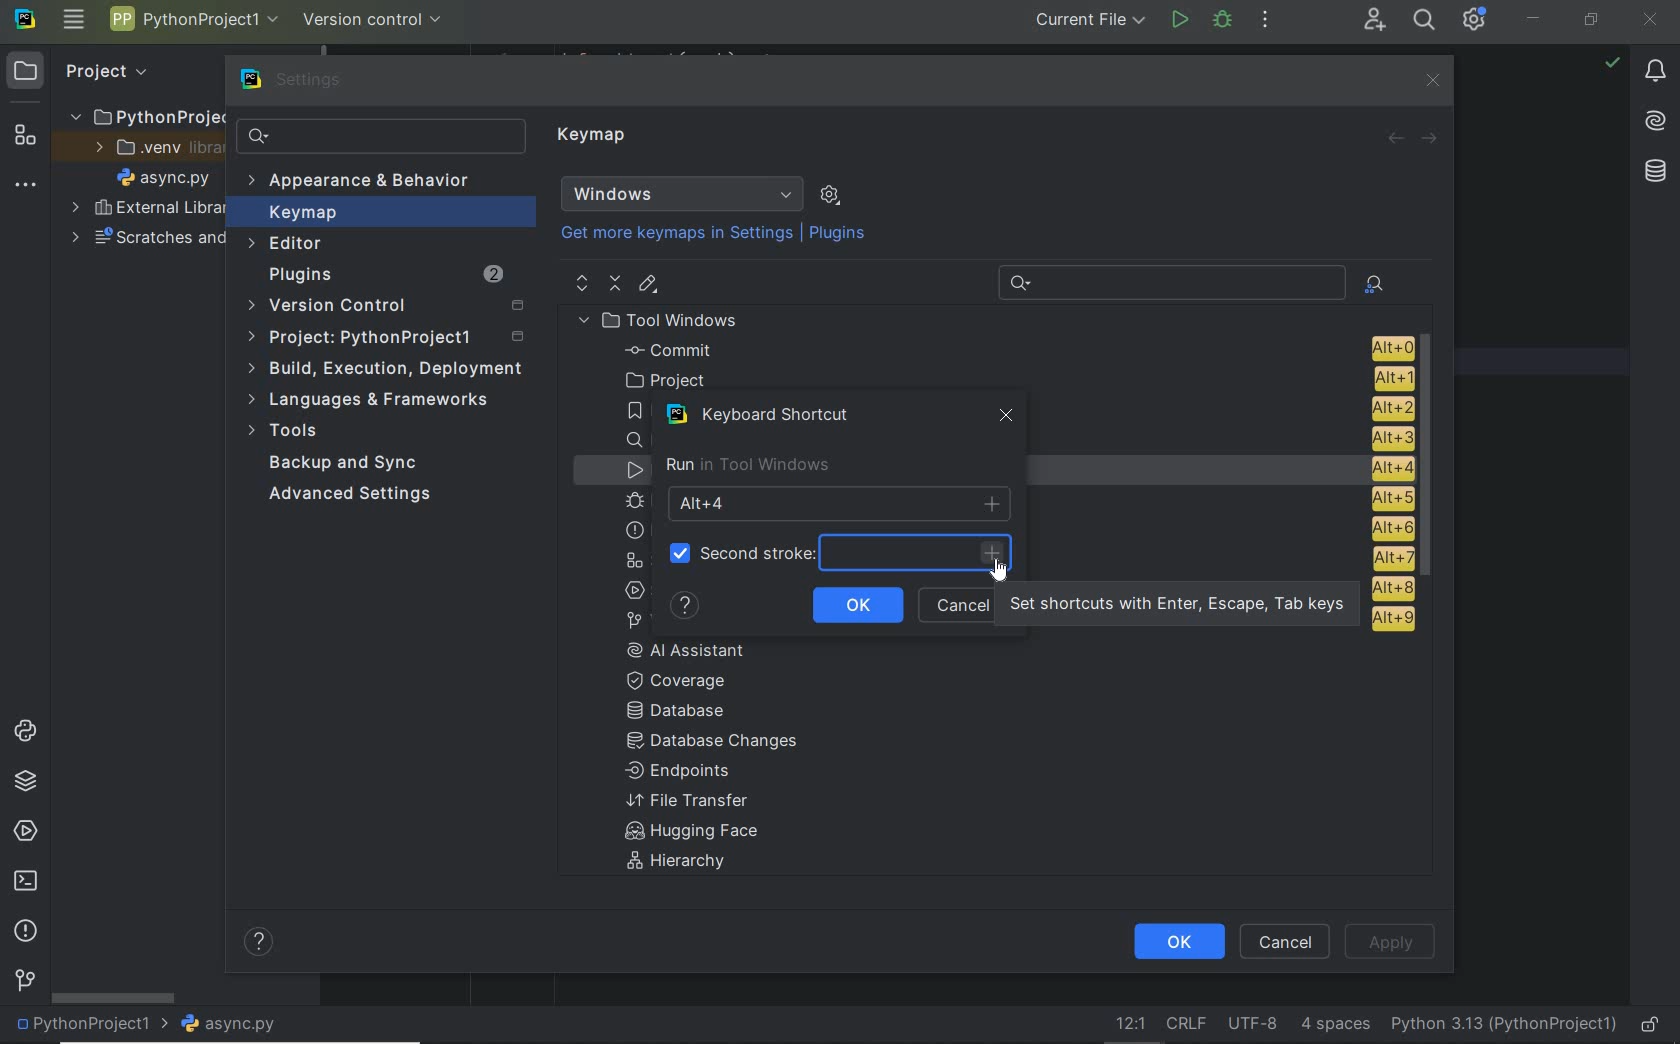  I want to click on expand all, so click(580, 283).